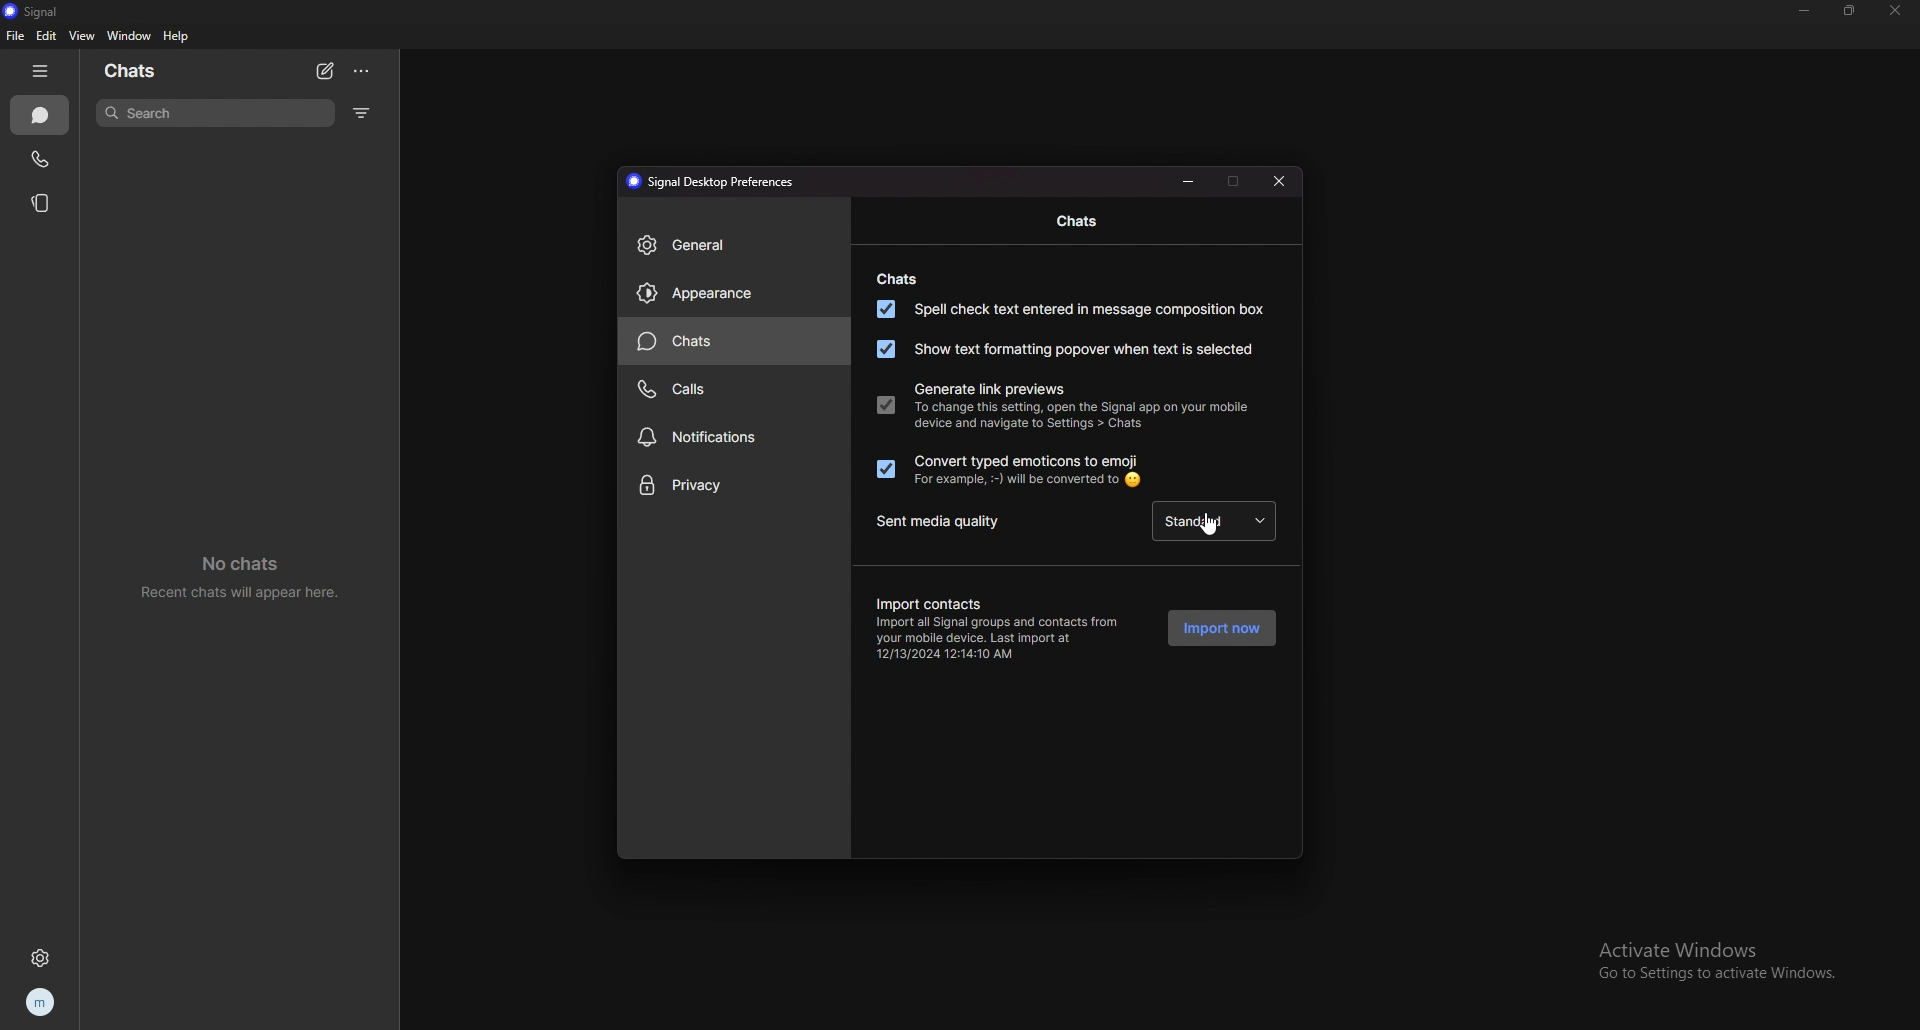 Image resolution: width=1920 pixels, height=1030 pixels. Describe the element at coordinates (1188, 180) in the screenshot. I see `minimize` at that location.